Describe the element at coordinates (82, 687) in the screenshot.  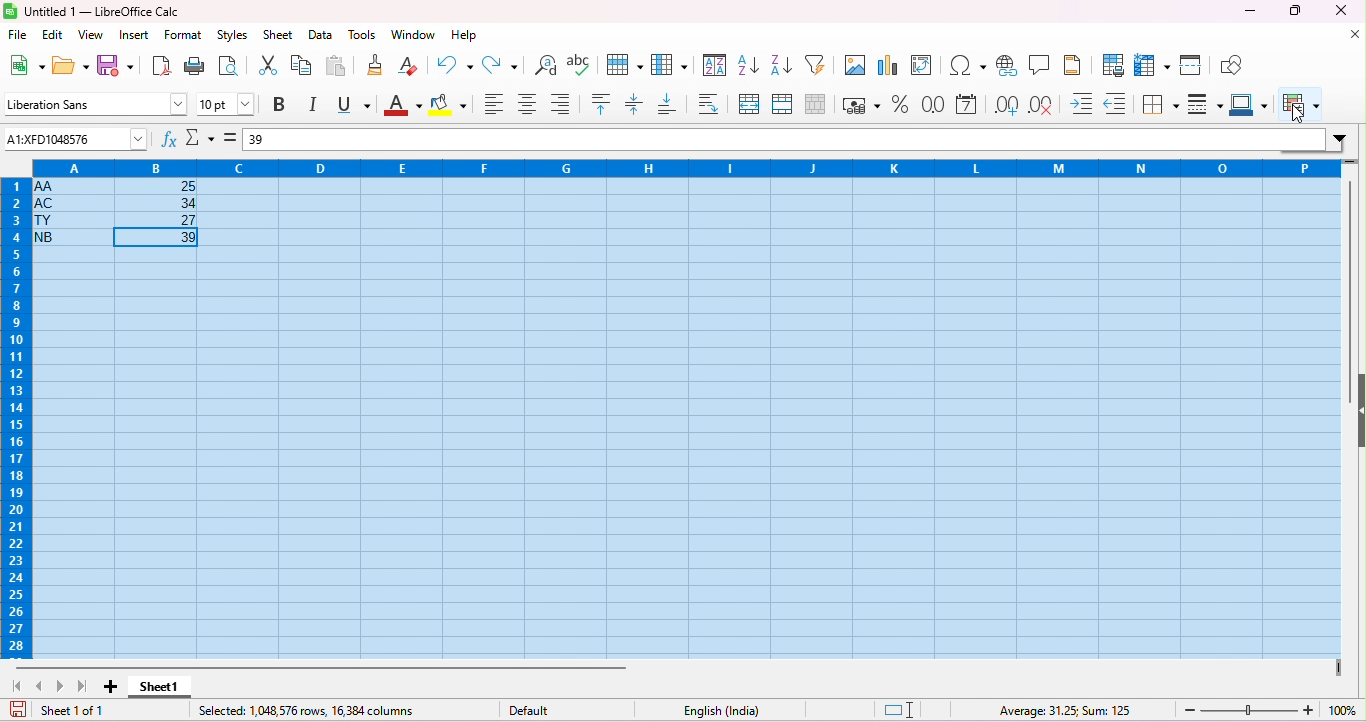
I see `last sheet` at that location.